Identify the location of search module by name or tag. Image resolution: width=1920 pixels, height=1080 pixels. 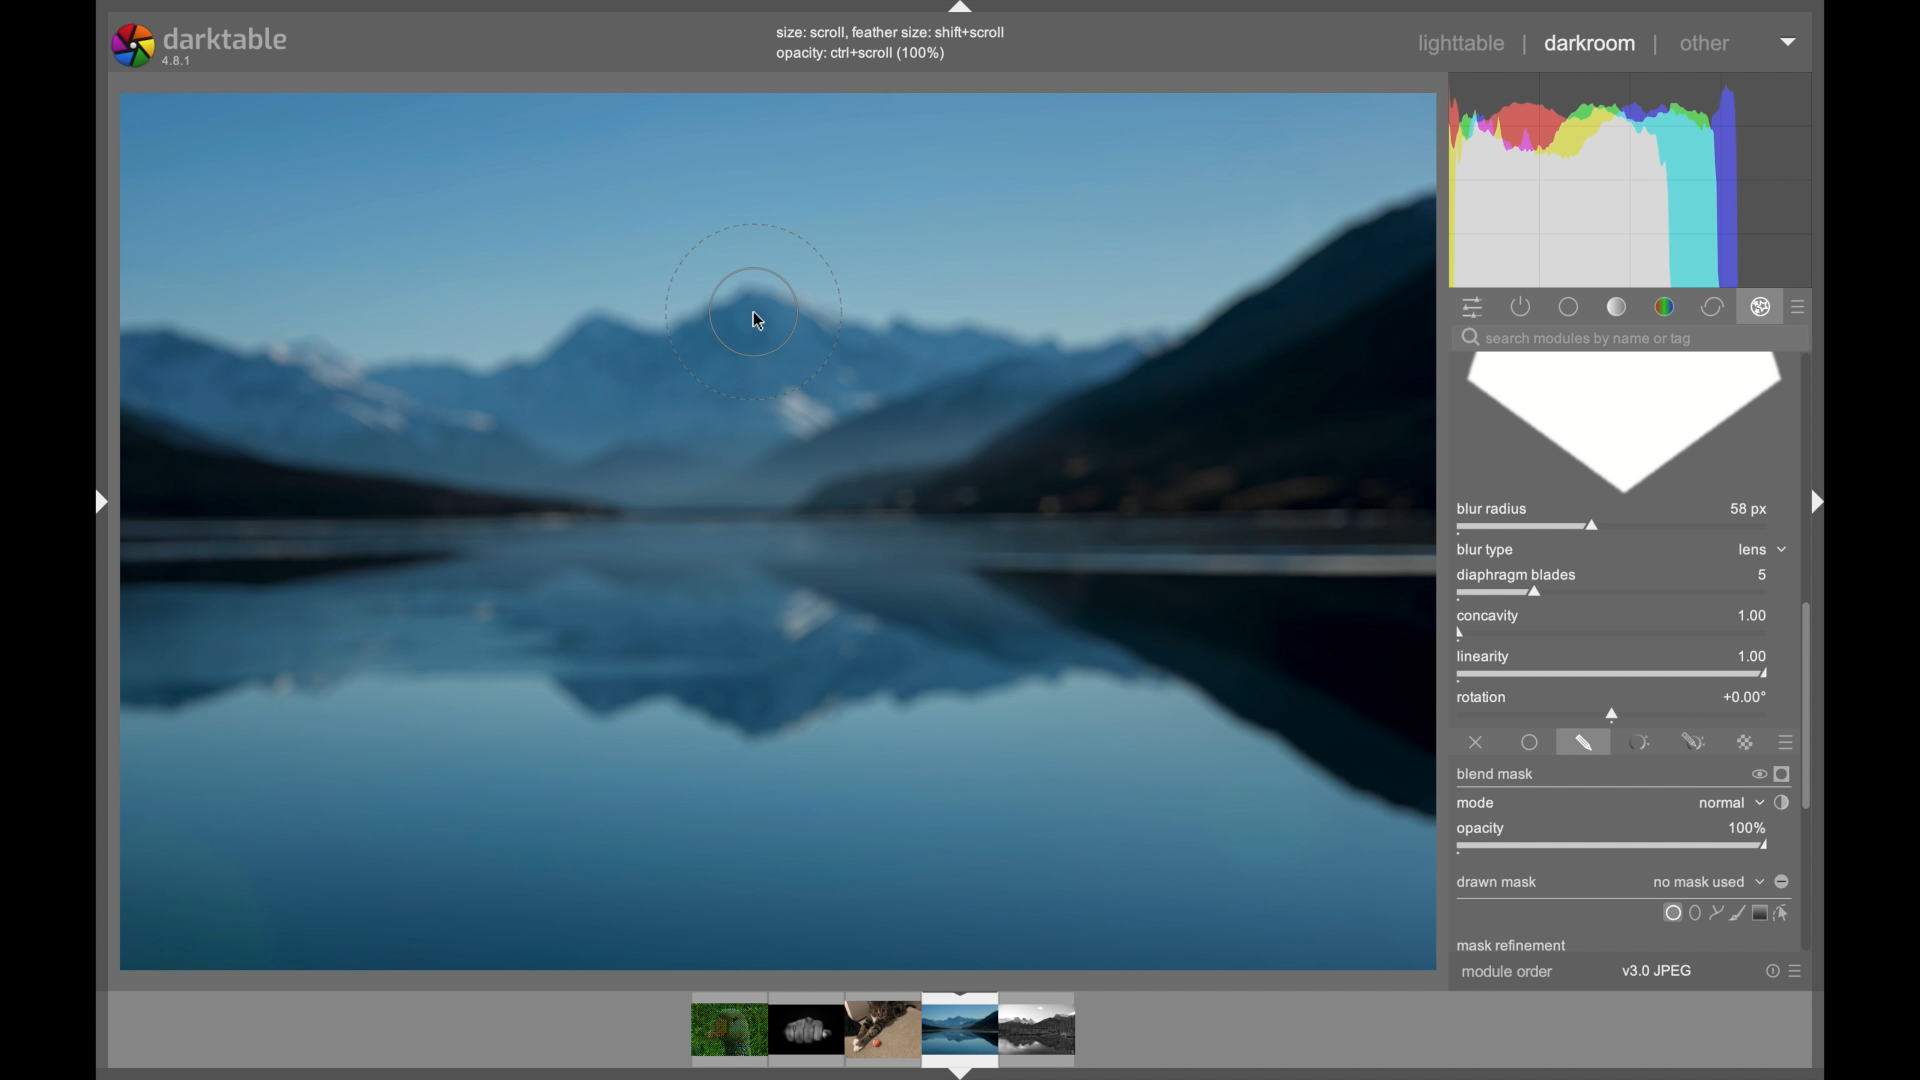
(1577, 338).